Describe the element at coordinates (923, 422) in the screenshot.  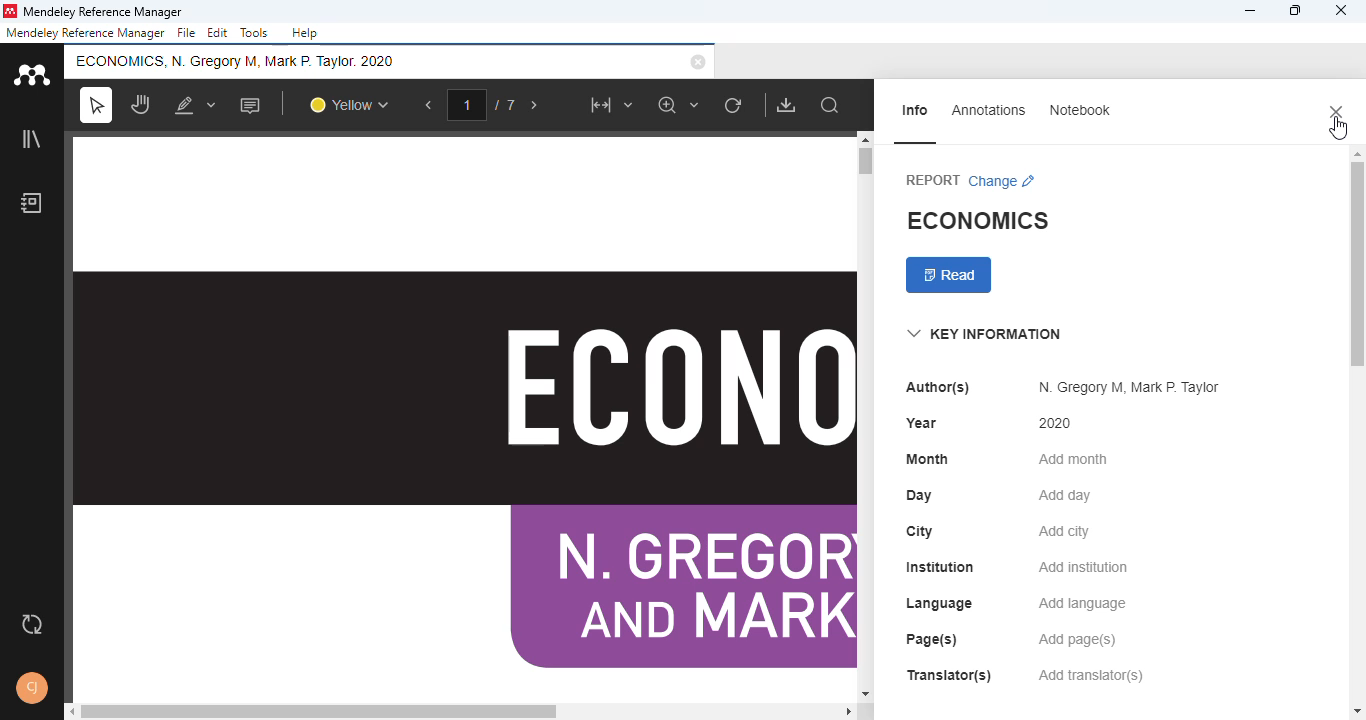
I see `year` at that location.